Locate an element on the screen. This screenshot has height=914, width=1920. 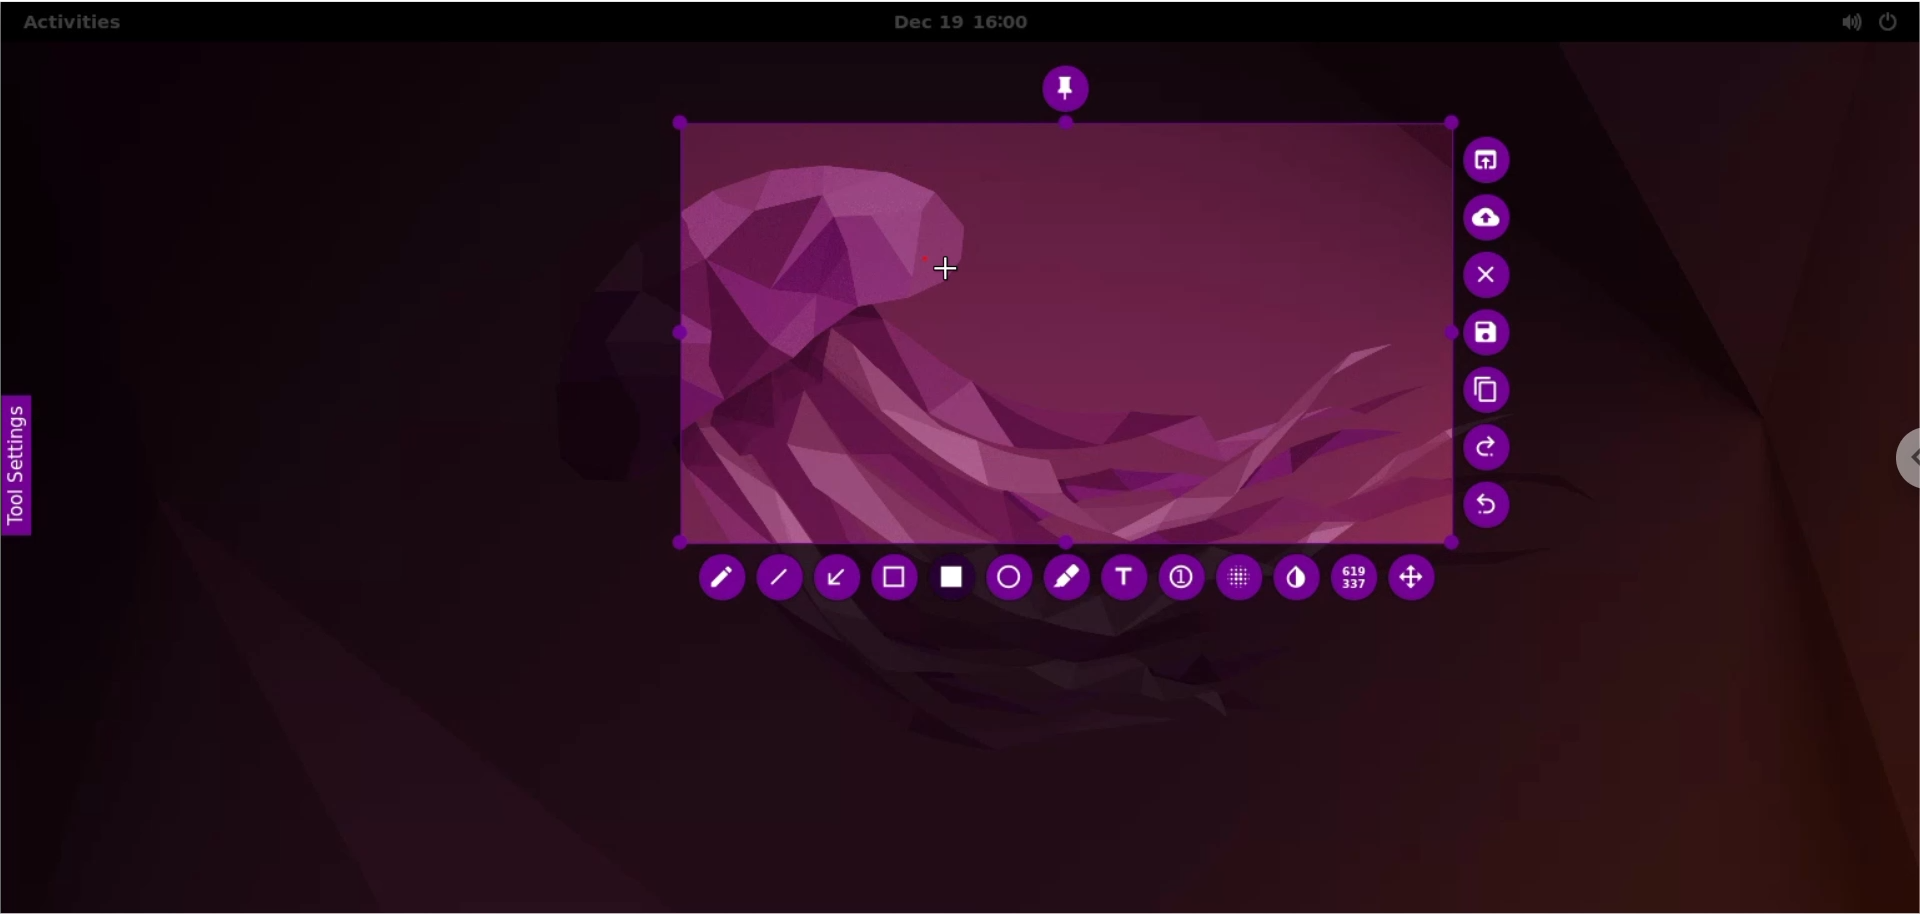
save is located at coordinates (1481, 335).